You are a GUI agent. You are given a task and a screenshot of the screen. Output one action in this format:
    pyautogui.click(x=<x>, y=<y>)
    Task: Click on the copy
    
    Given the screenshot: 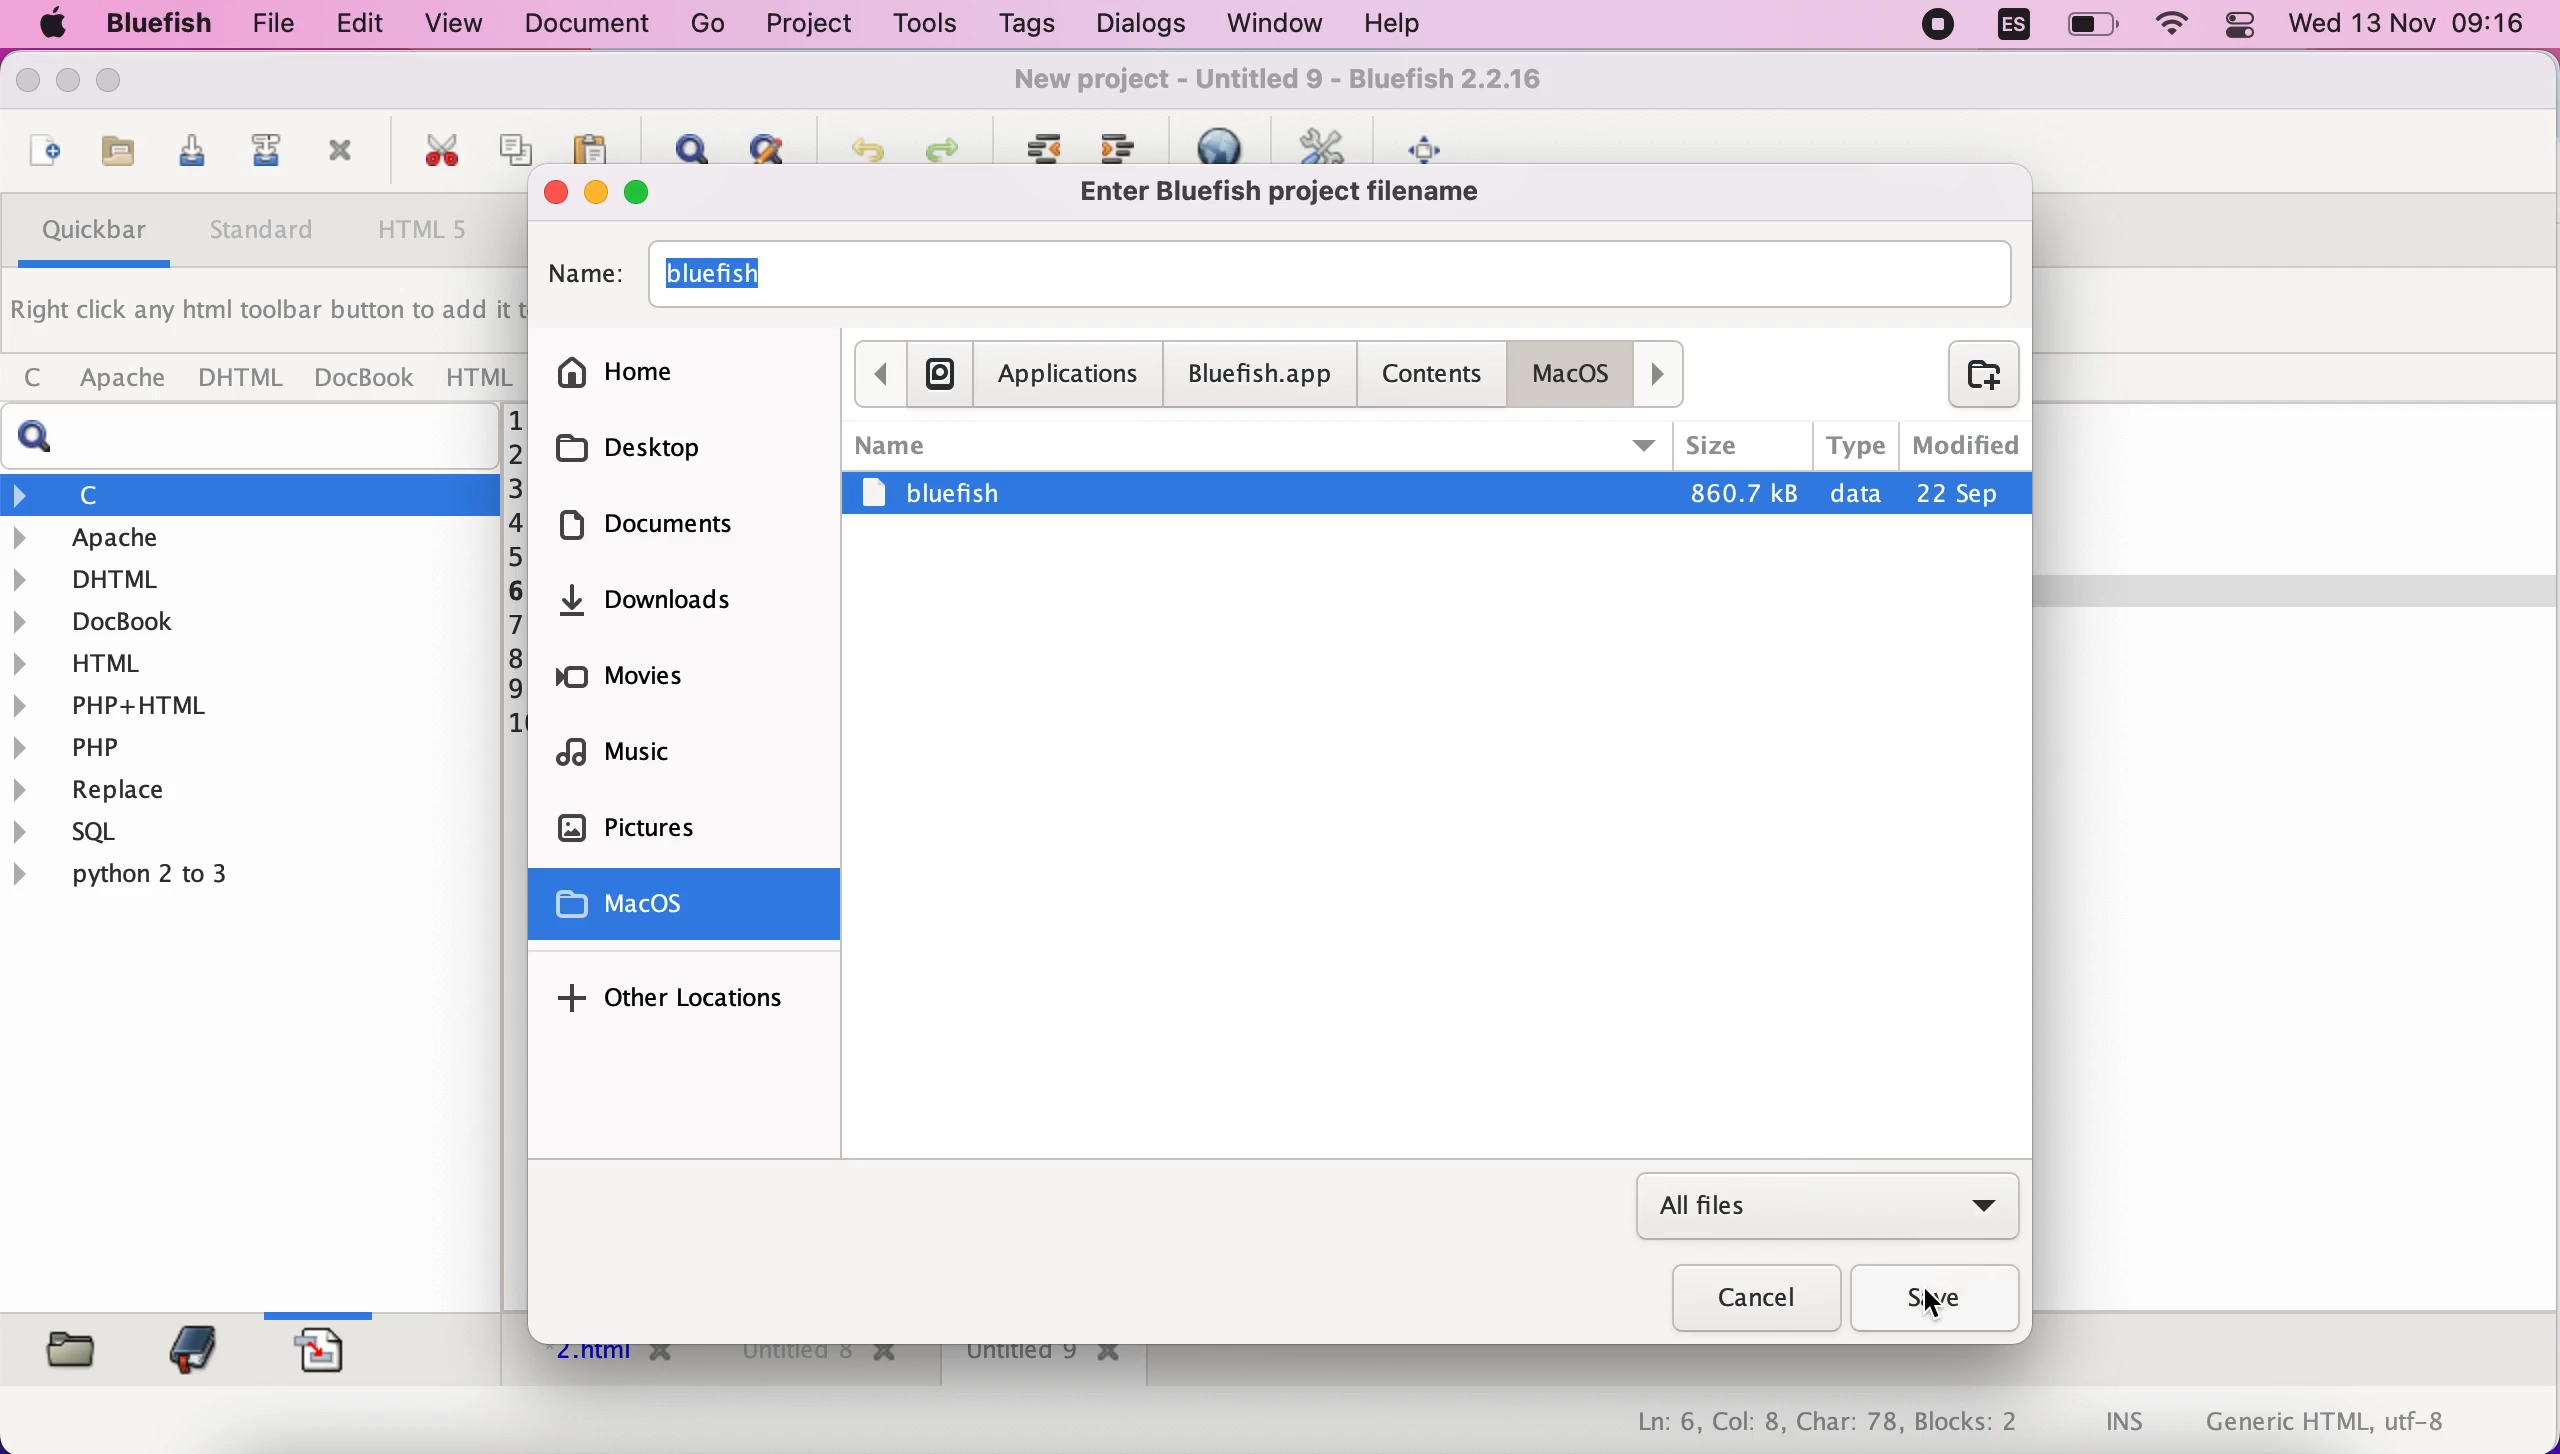 What is the action you would take?
    pyautogui.click(x=518, y=141)
    